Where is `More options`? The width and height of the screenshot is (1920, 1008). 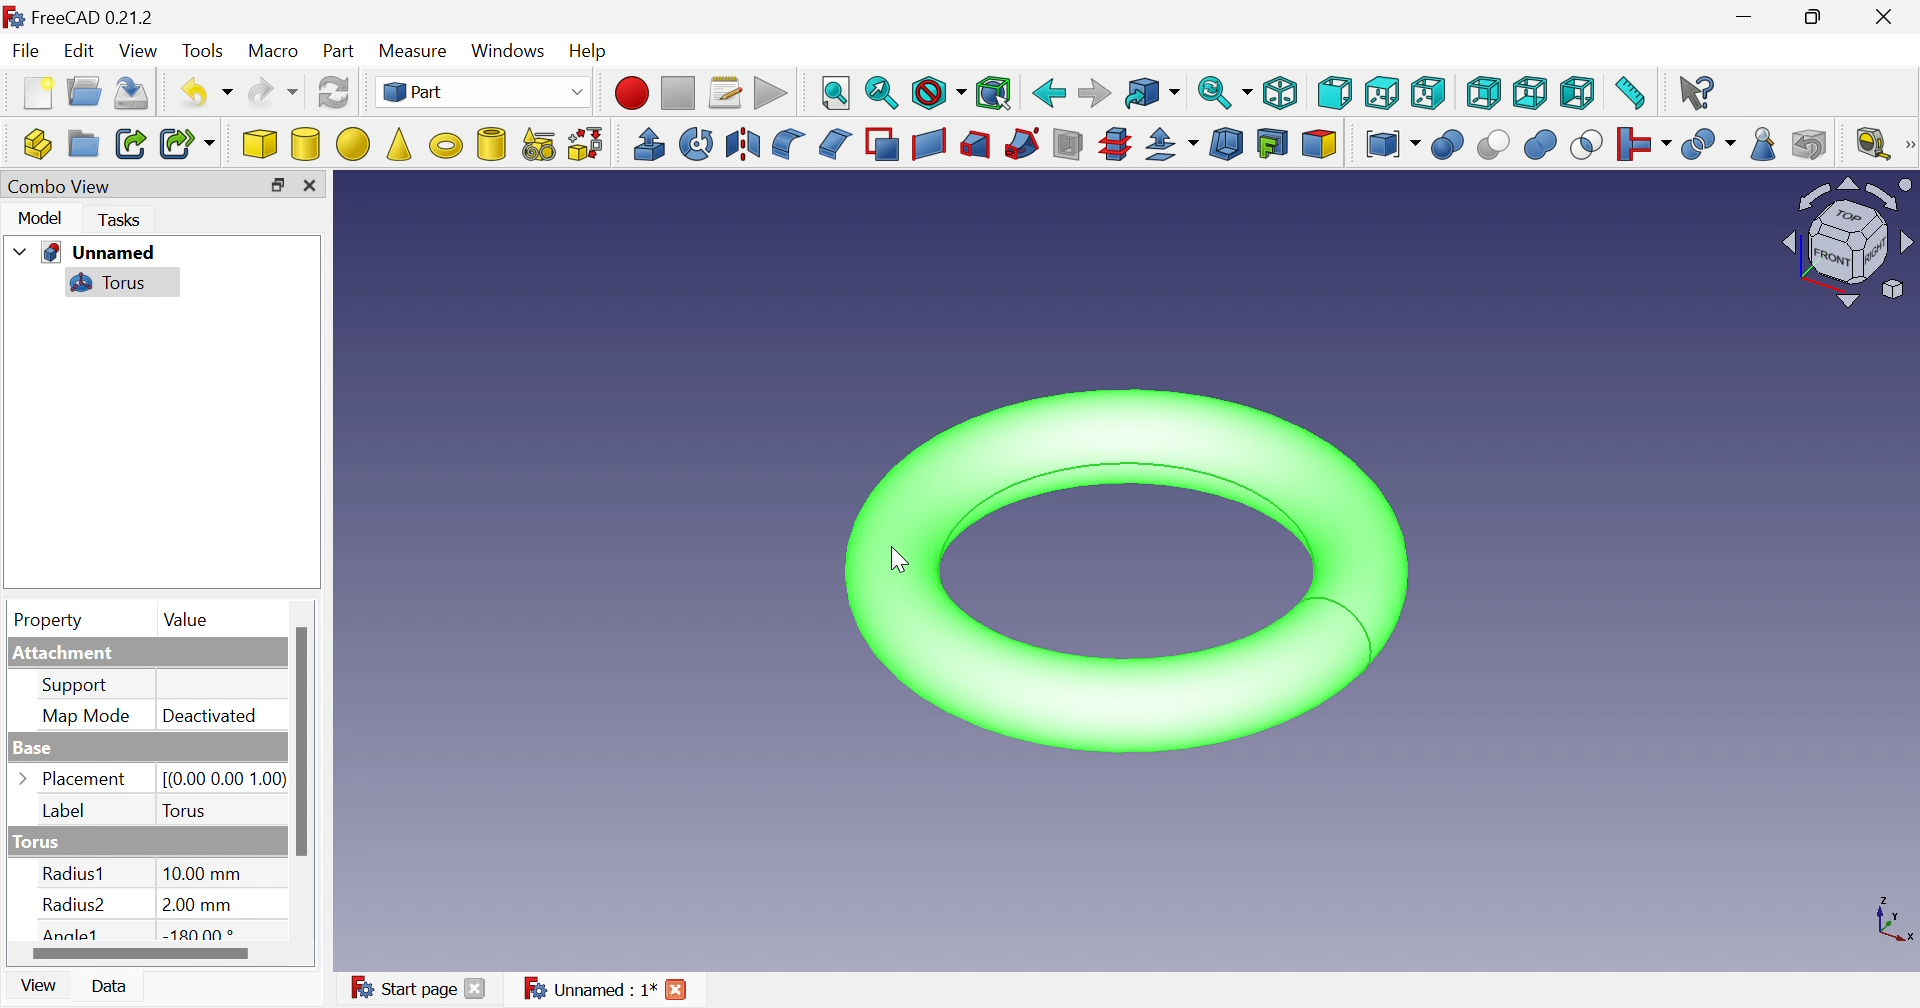 More options is located at coordinates (27, 780).